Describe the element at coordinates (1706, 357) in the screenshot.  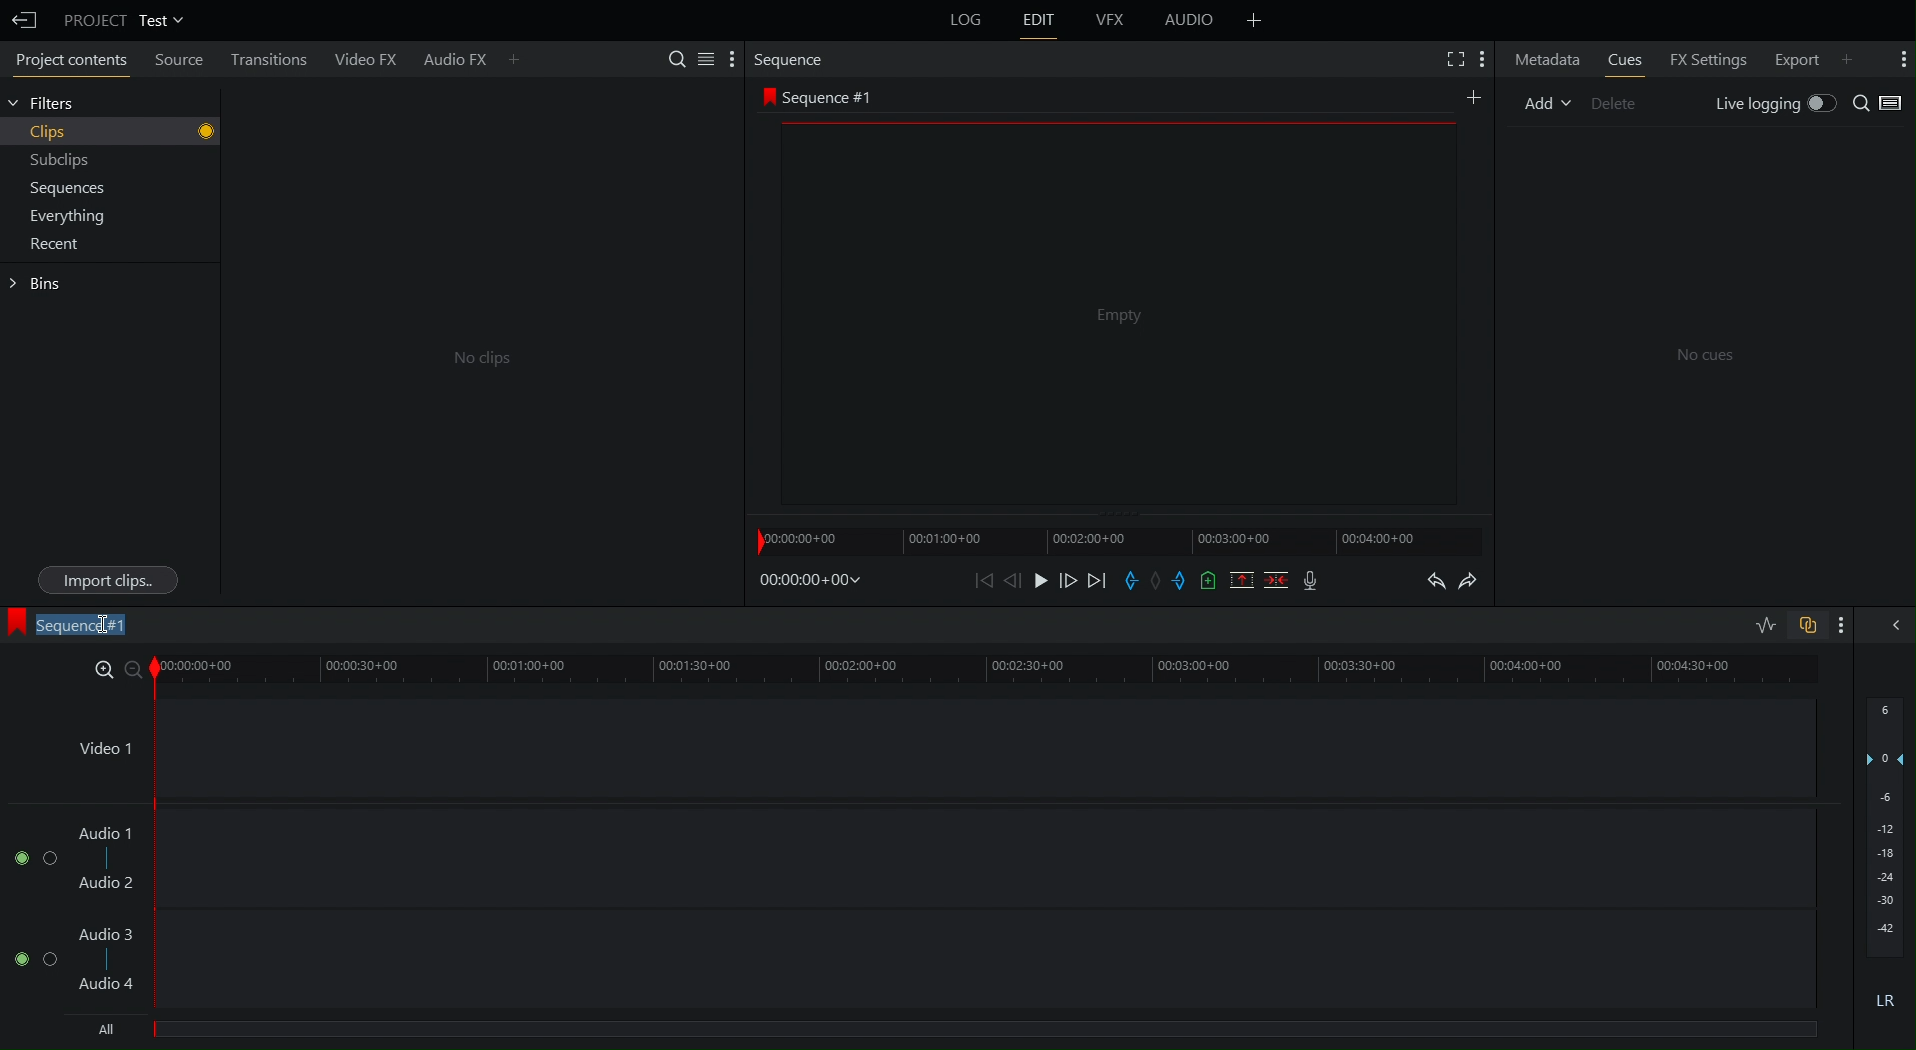
I see `No cues` at that location.